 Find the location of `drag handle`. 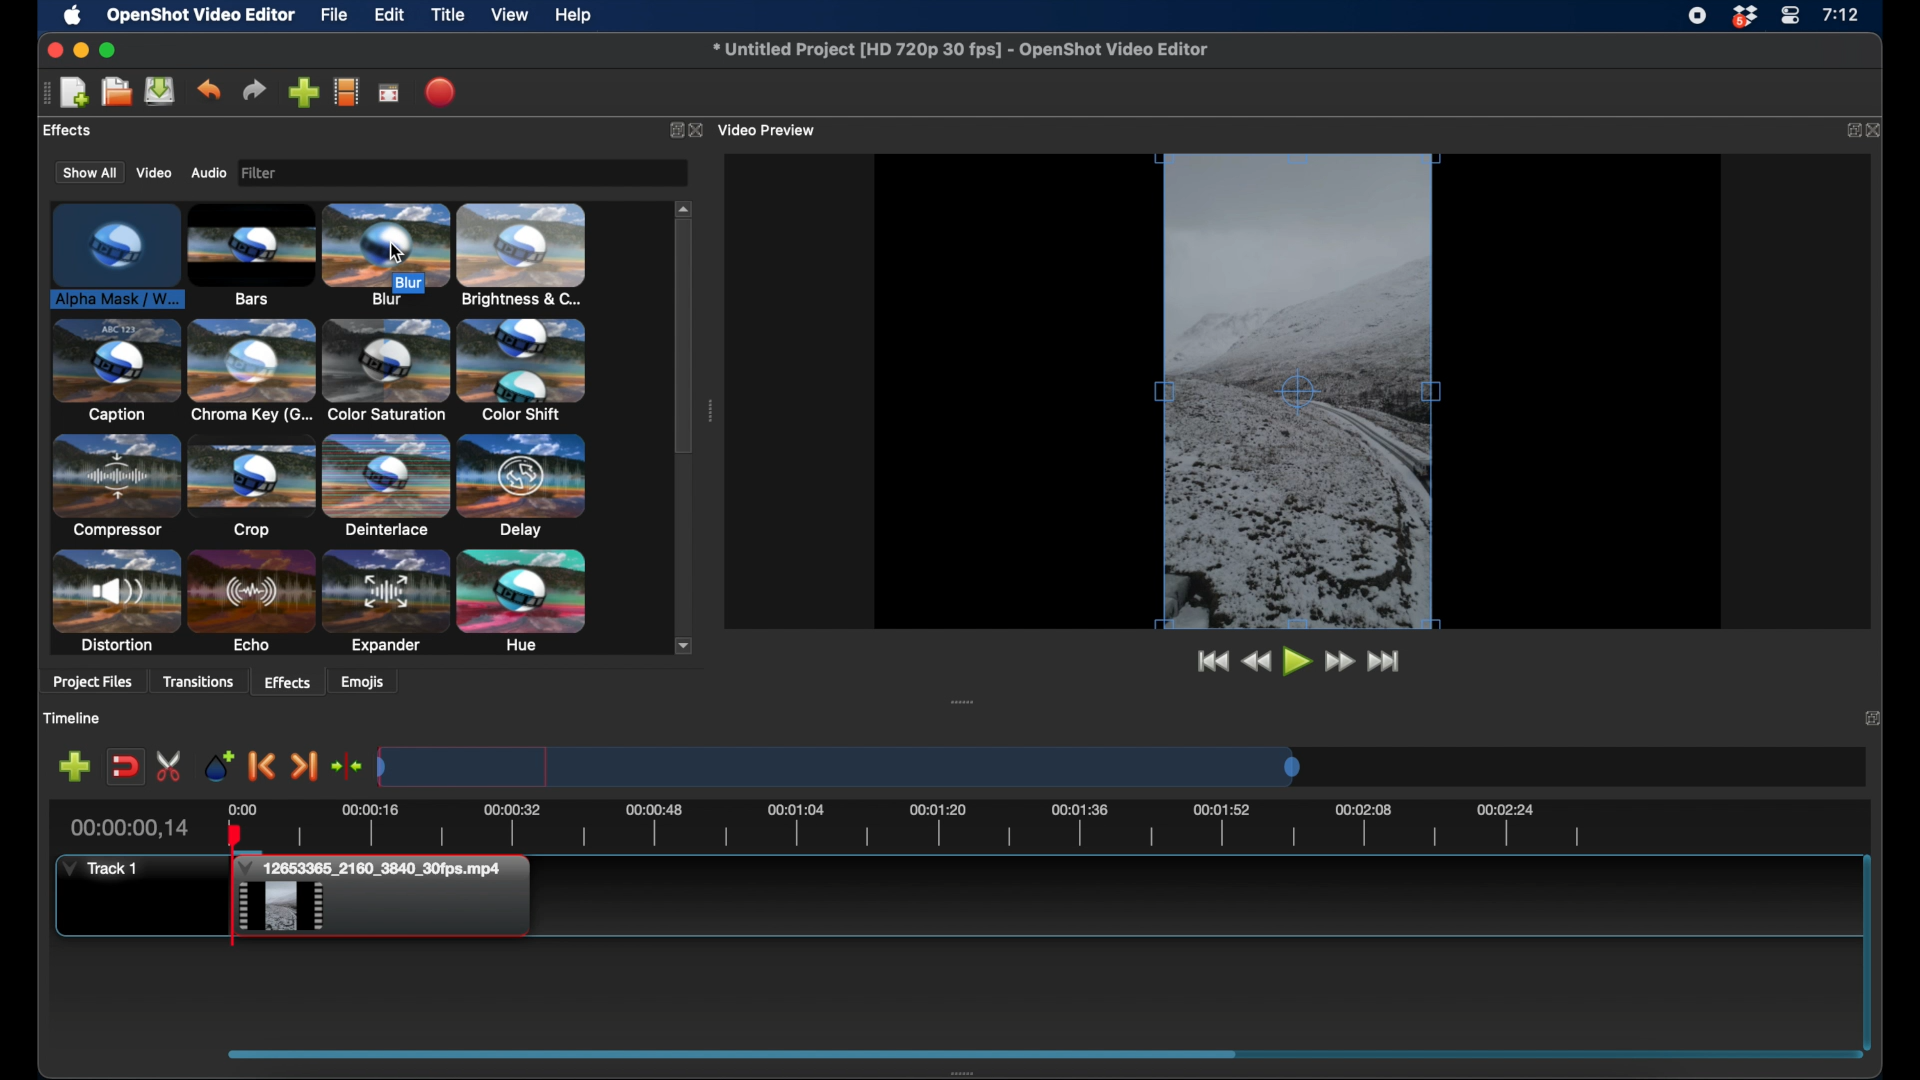

drag handle is located at coordinates (40, 93).